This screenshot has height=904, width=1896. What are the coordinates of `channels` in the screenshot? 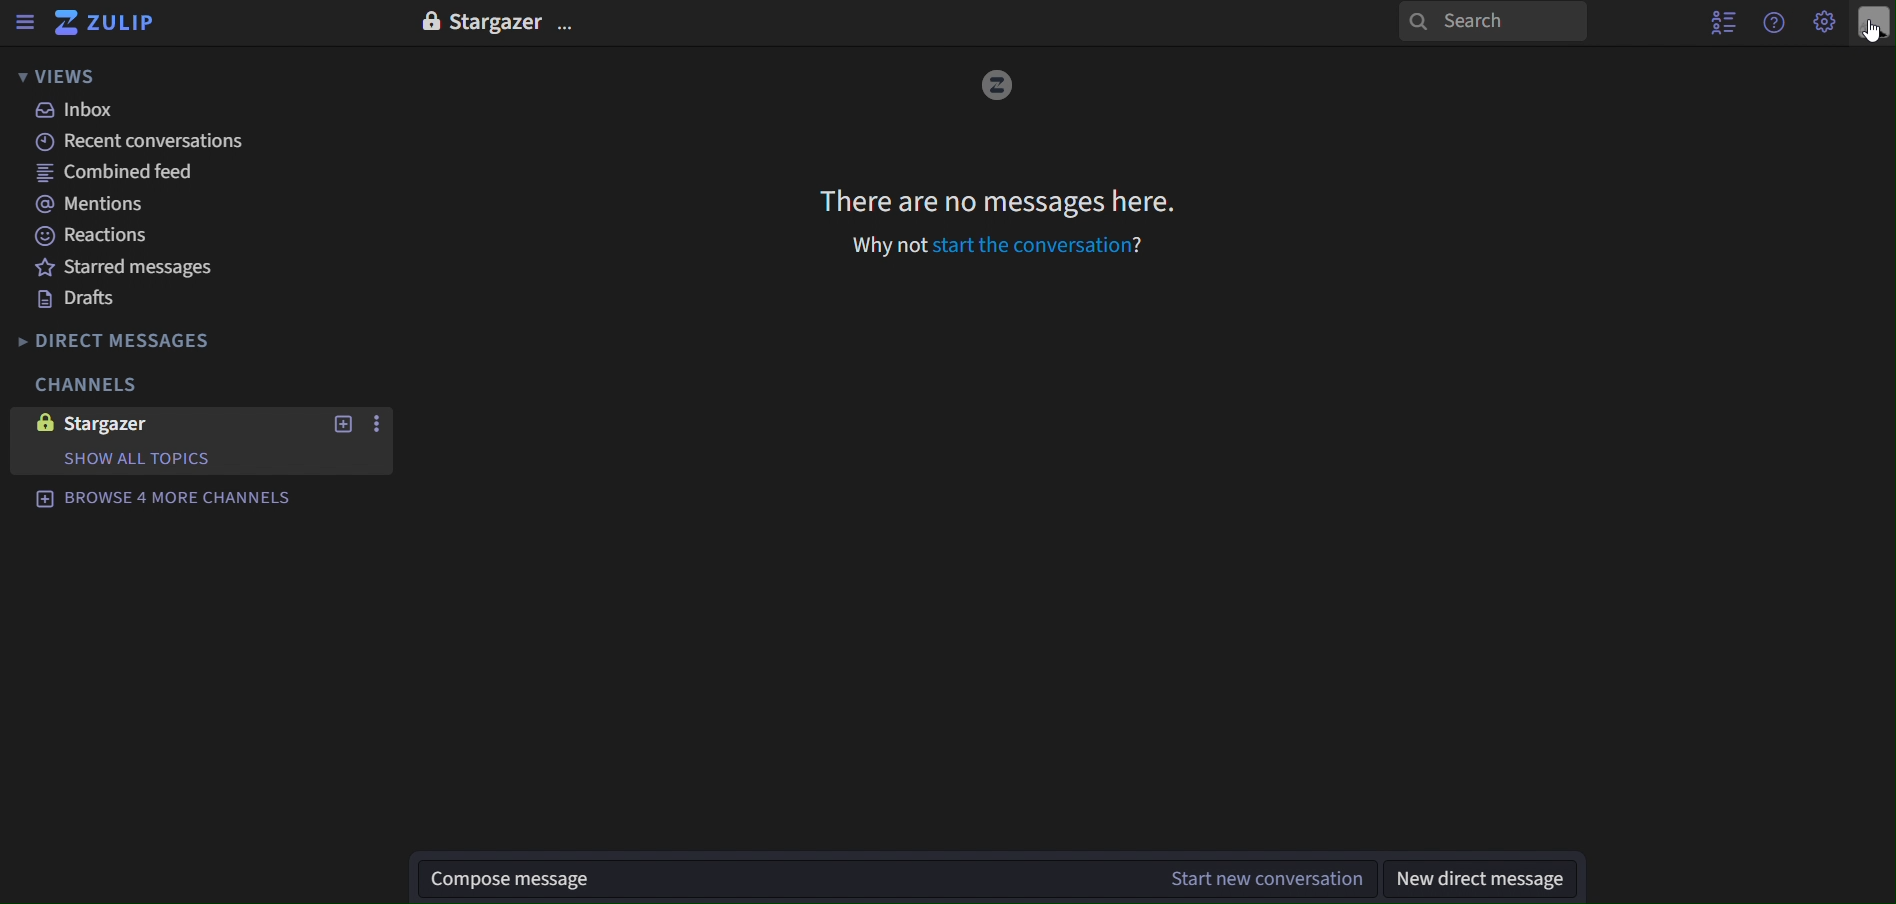 It's located at (94, 385).